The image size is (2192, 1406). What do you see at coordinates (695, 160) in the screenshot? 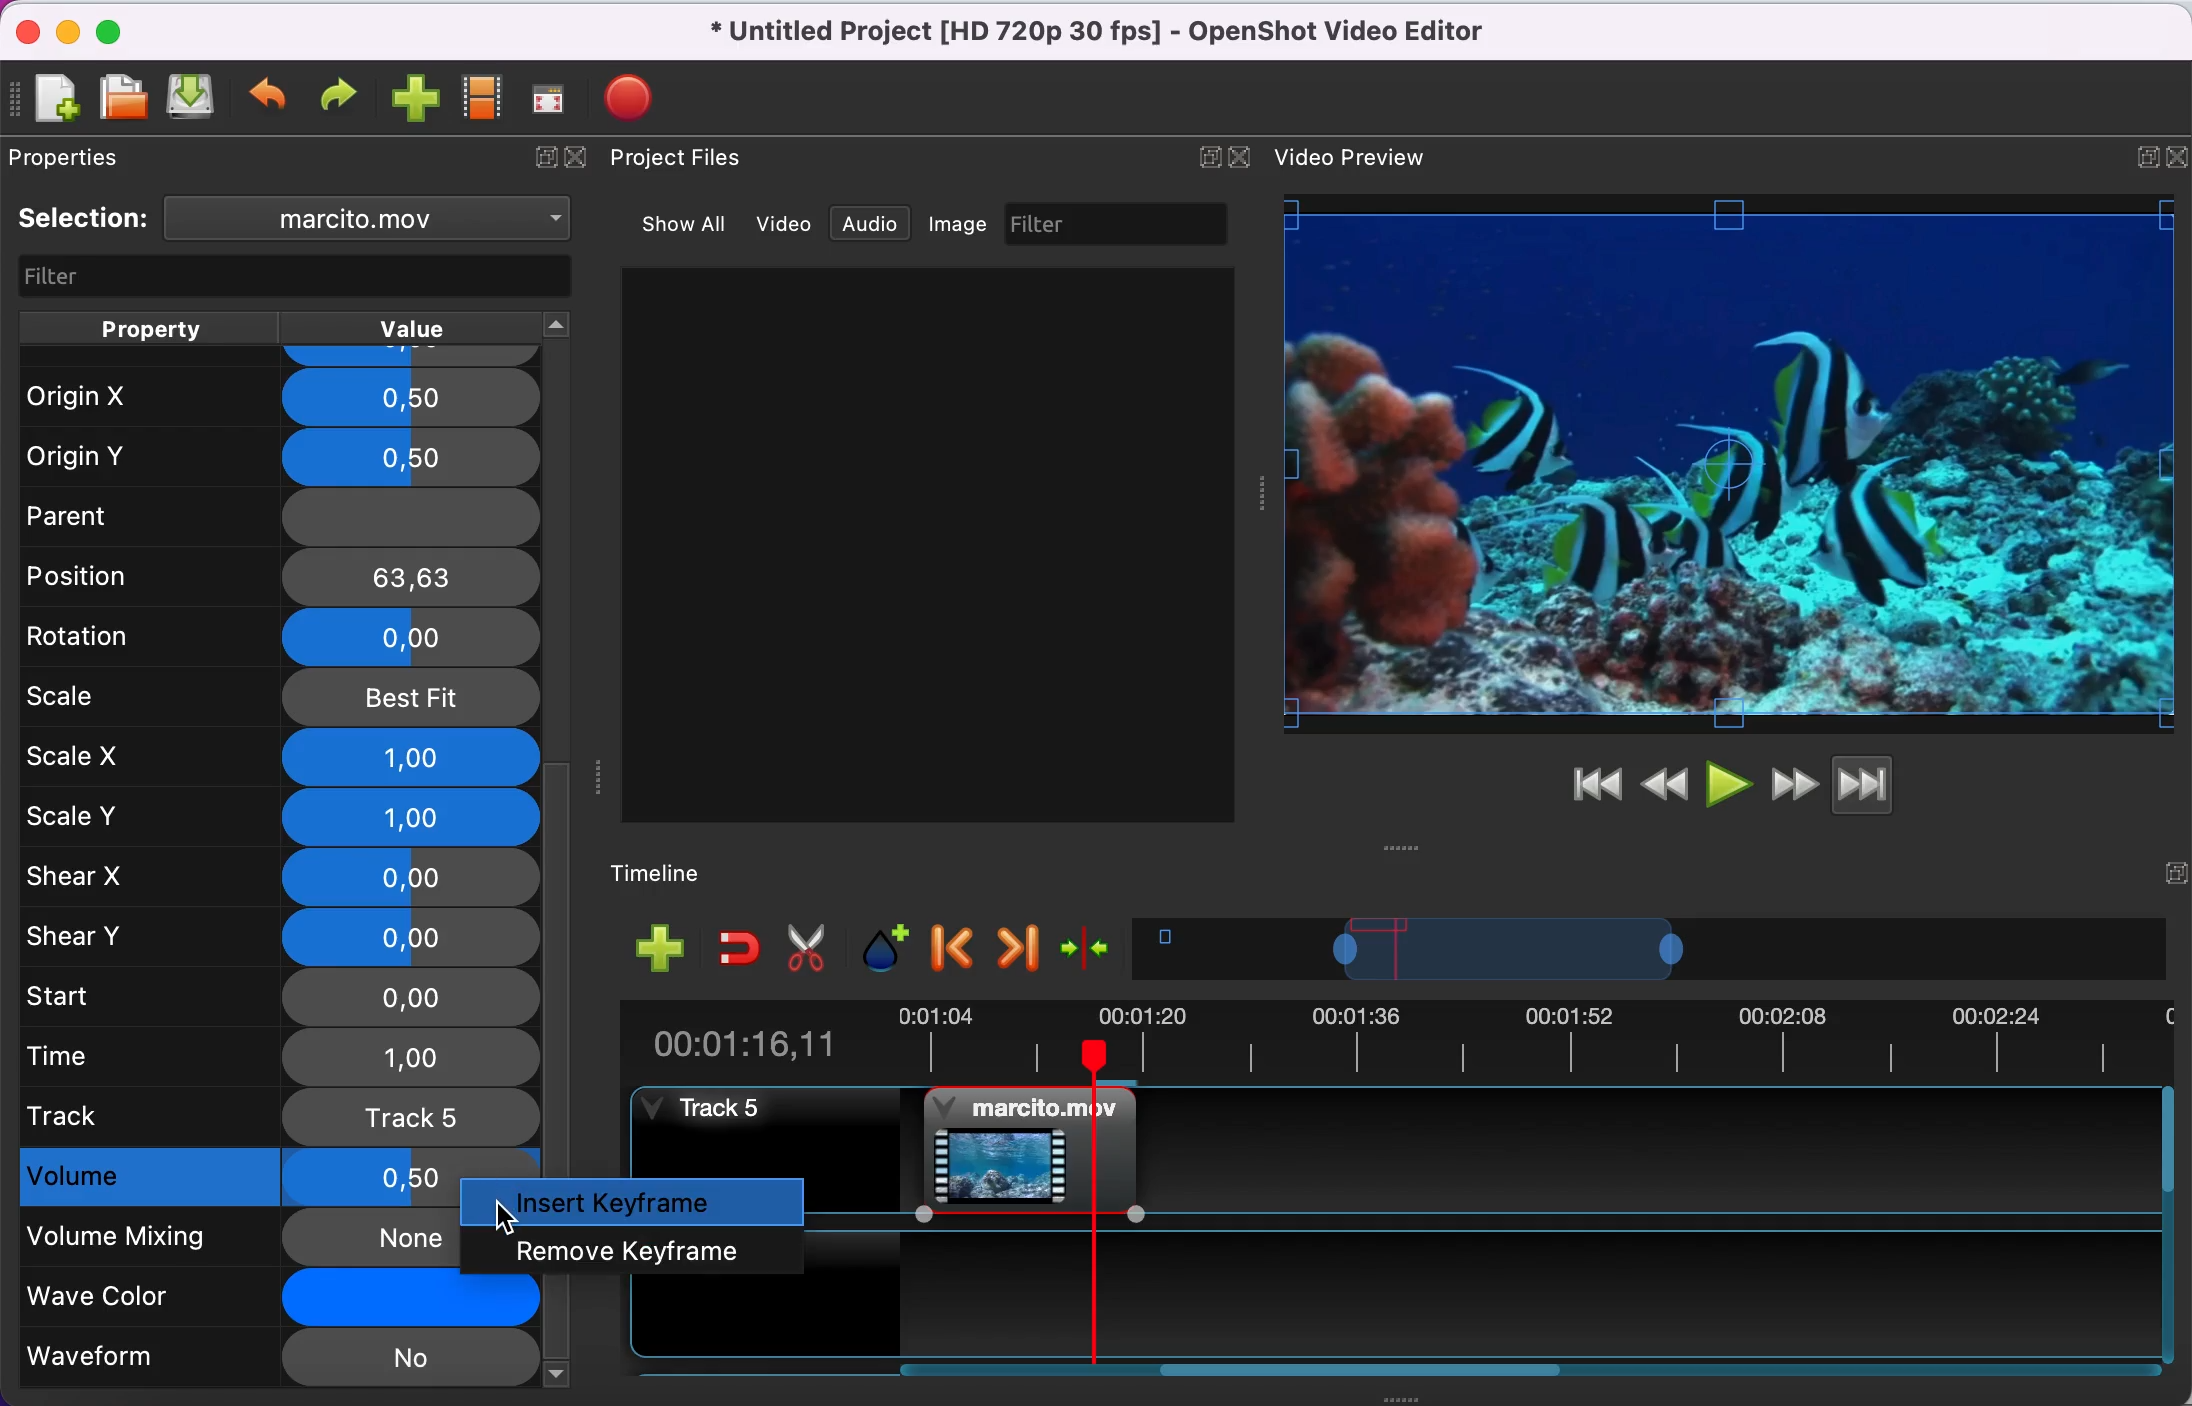
I see `project files` at bounding box center [695, 160].